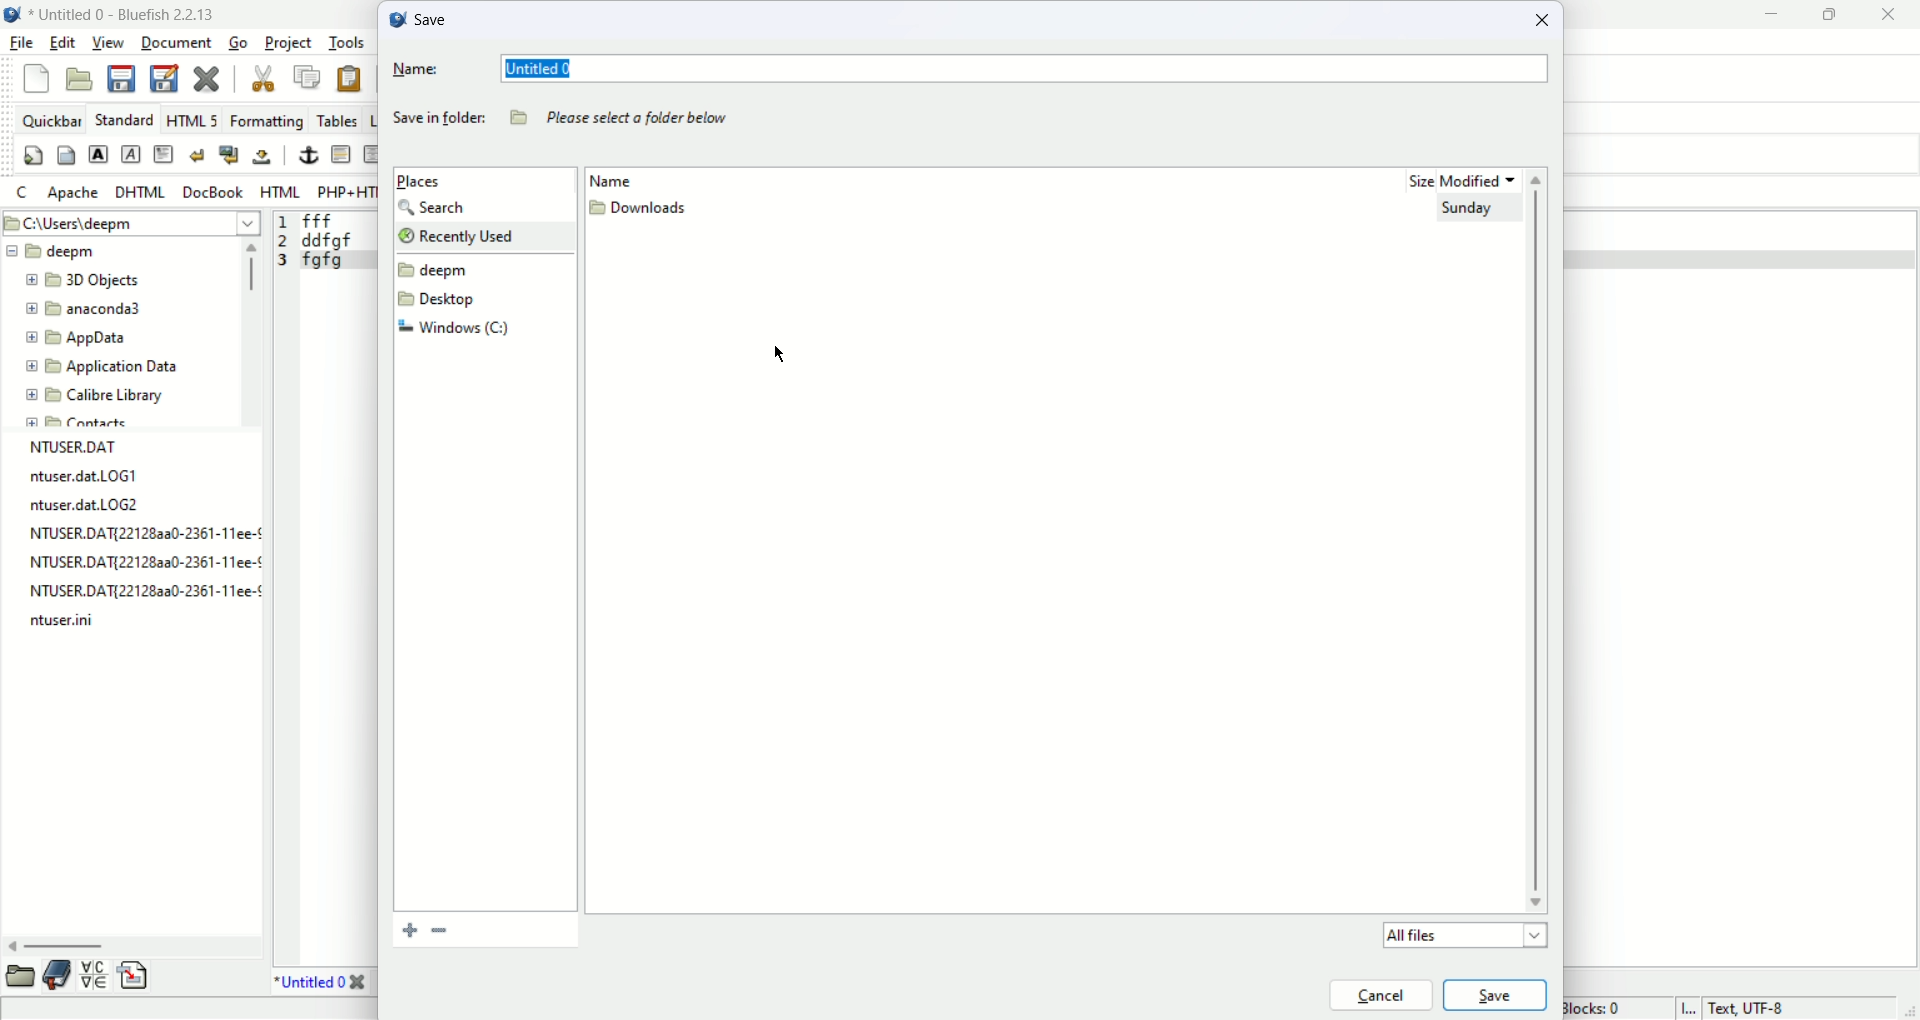 Image resolution: width=1920 pixels, height=1020 pixels. I want to click on formatting, so click(268, 120).